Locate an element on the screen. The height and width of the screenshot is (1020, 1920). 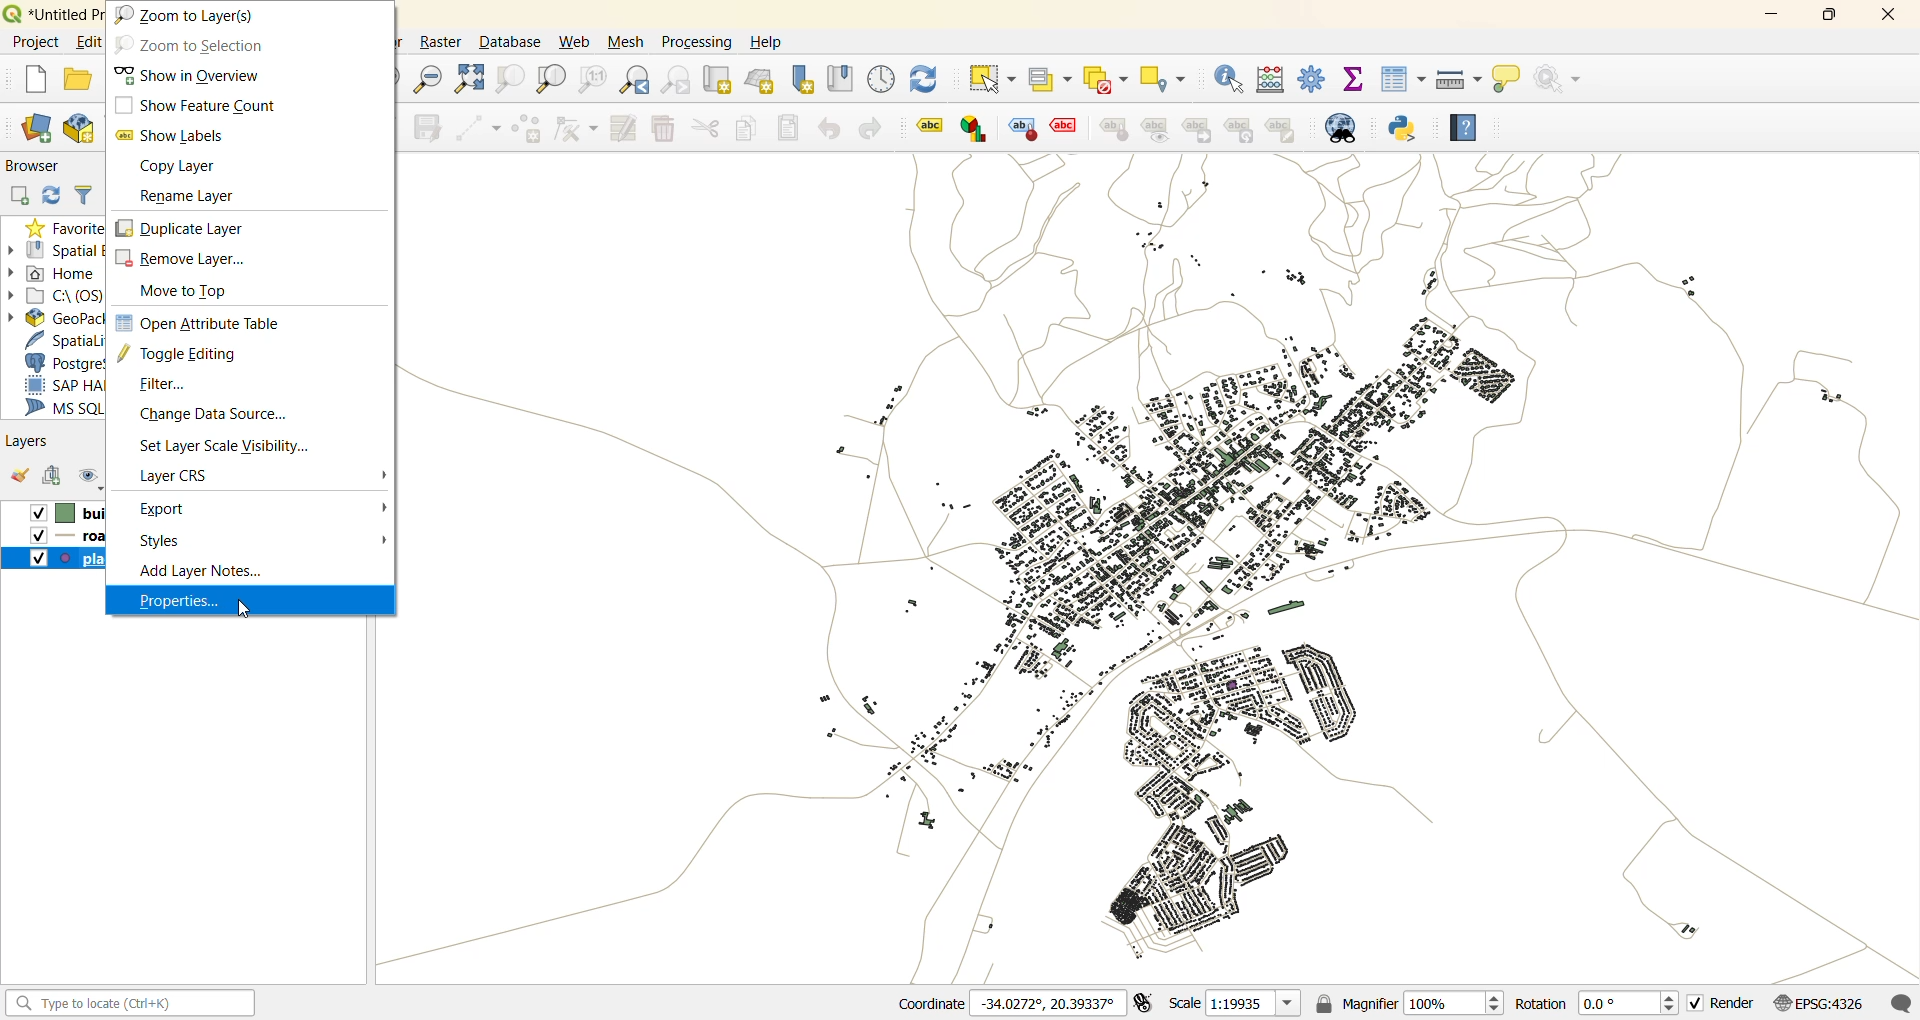
render is located at coordinates (1721, 1003).